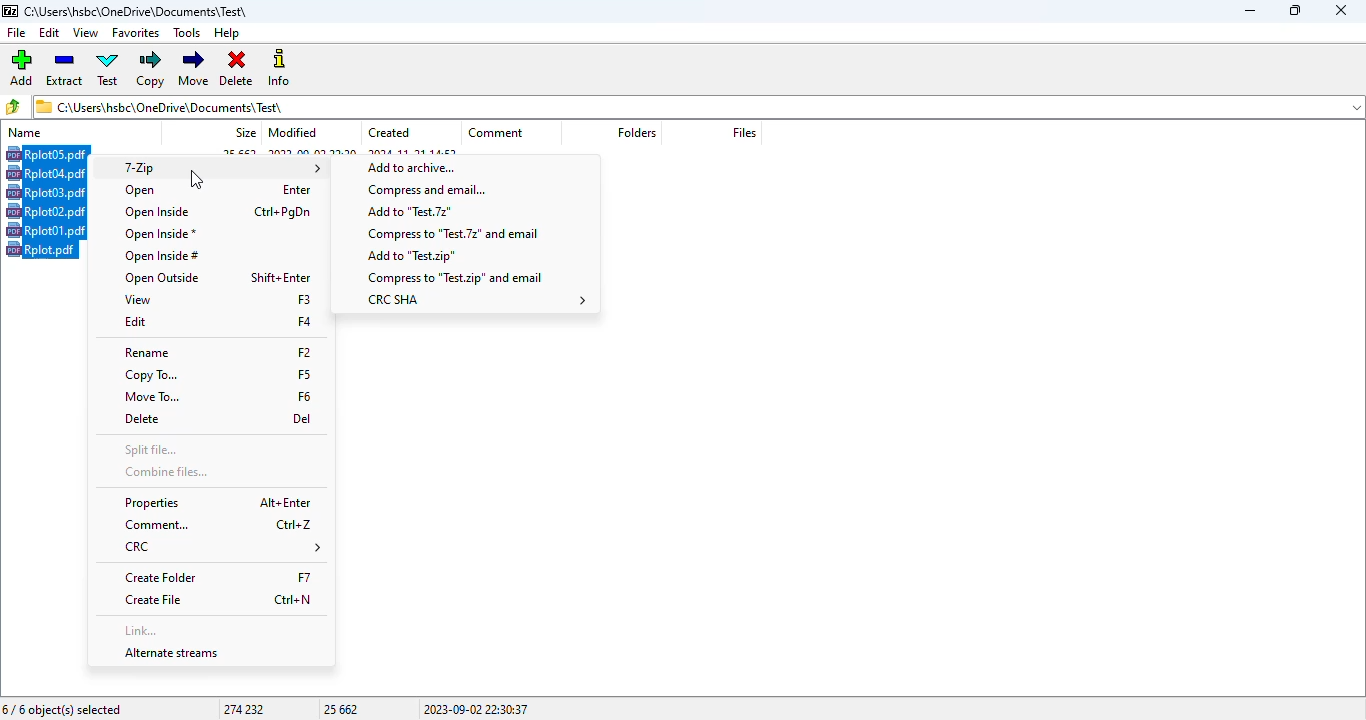 This screenshot has height=720, width=1366. What do you see at coordinates (41, 249) in the screenshot?
I see `rplot` at bounding box center [41, 249].